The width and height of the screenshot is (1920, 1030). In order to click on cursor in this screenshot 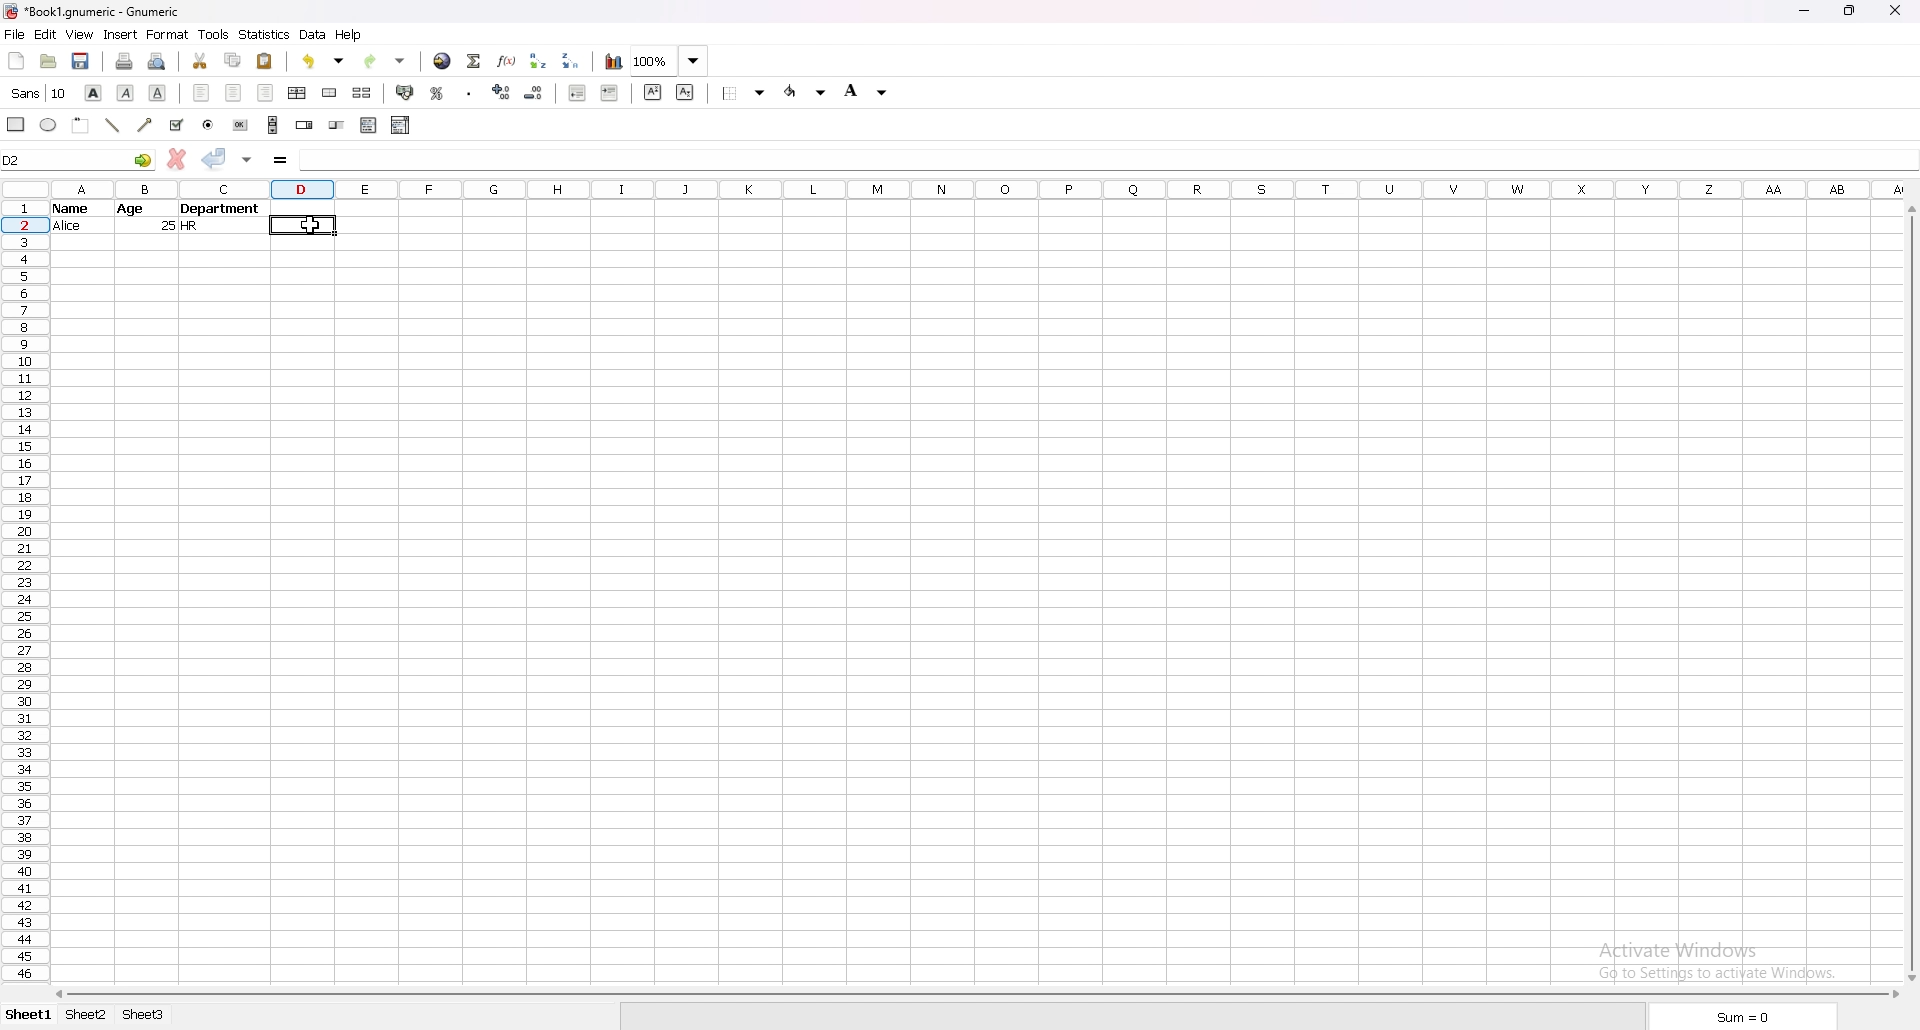, I will do `click(311, 224)`.